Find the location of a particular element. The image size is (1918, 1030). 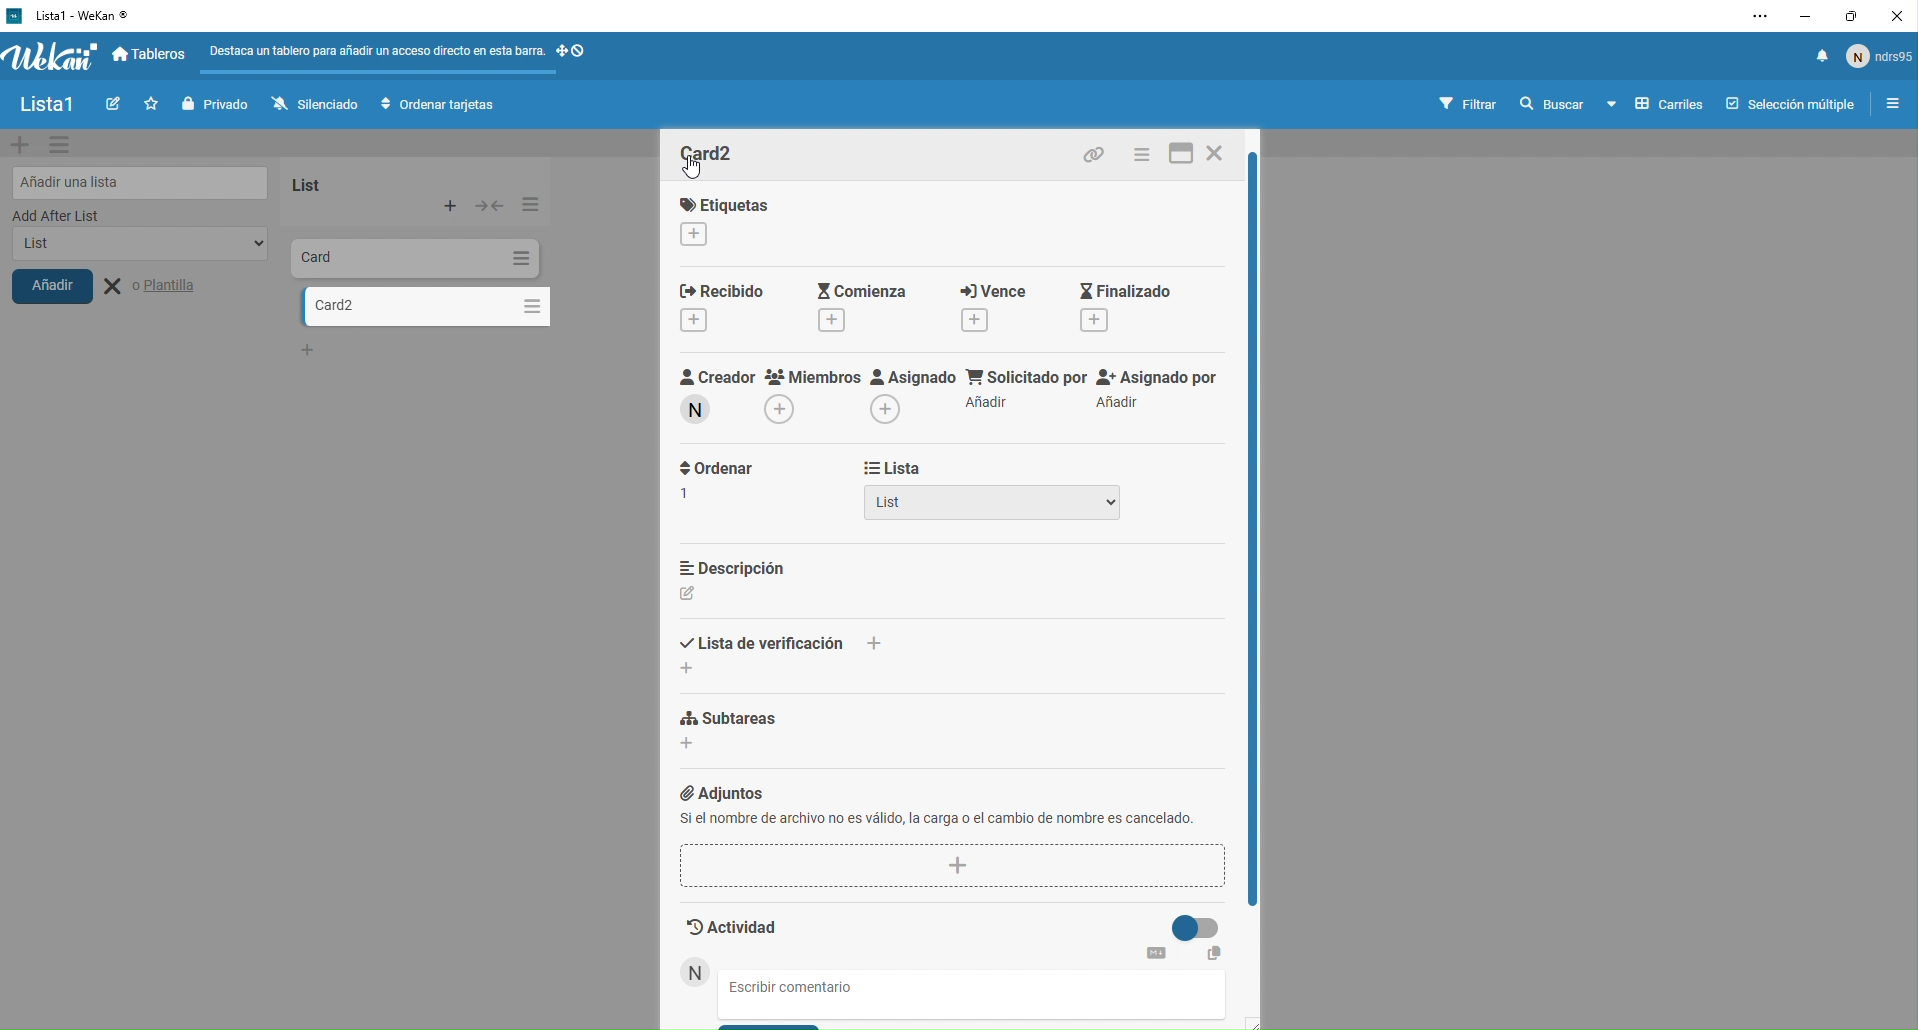

añadir is located at coordinates (68, 292).